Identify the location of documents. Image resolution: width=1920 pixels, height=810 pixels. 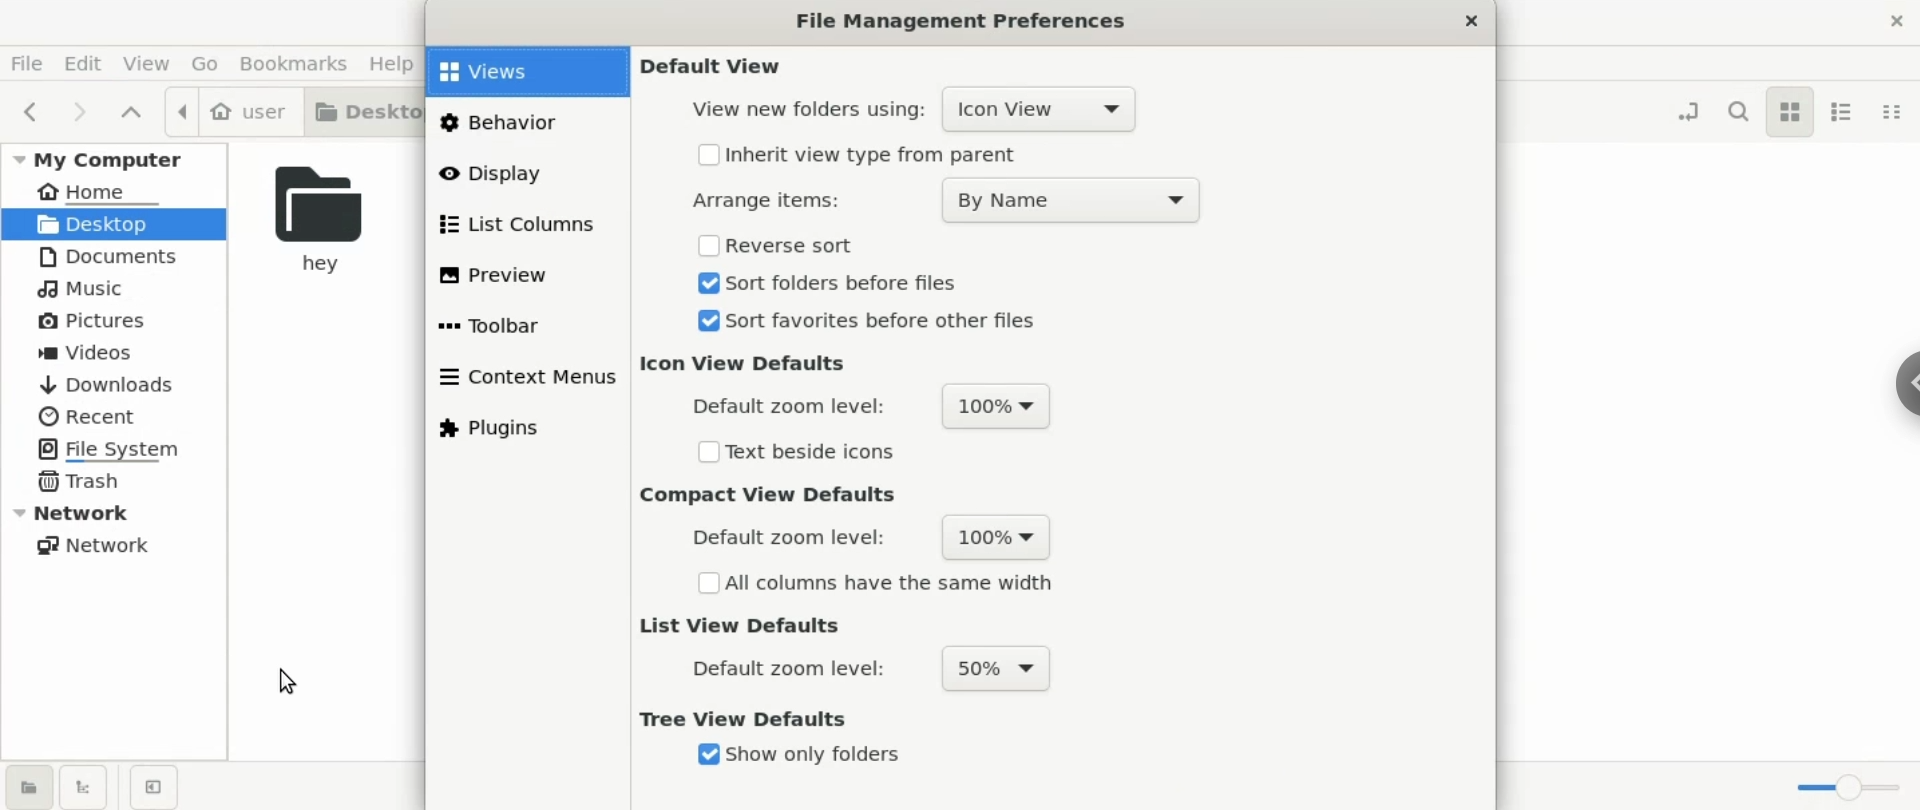
(110, 260).